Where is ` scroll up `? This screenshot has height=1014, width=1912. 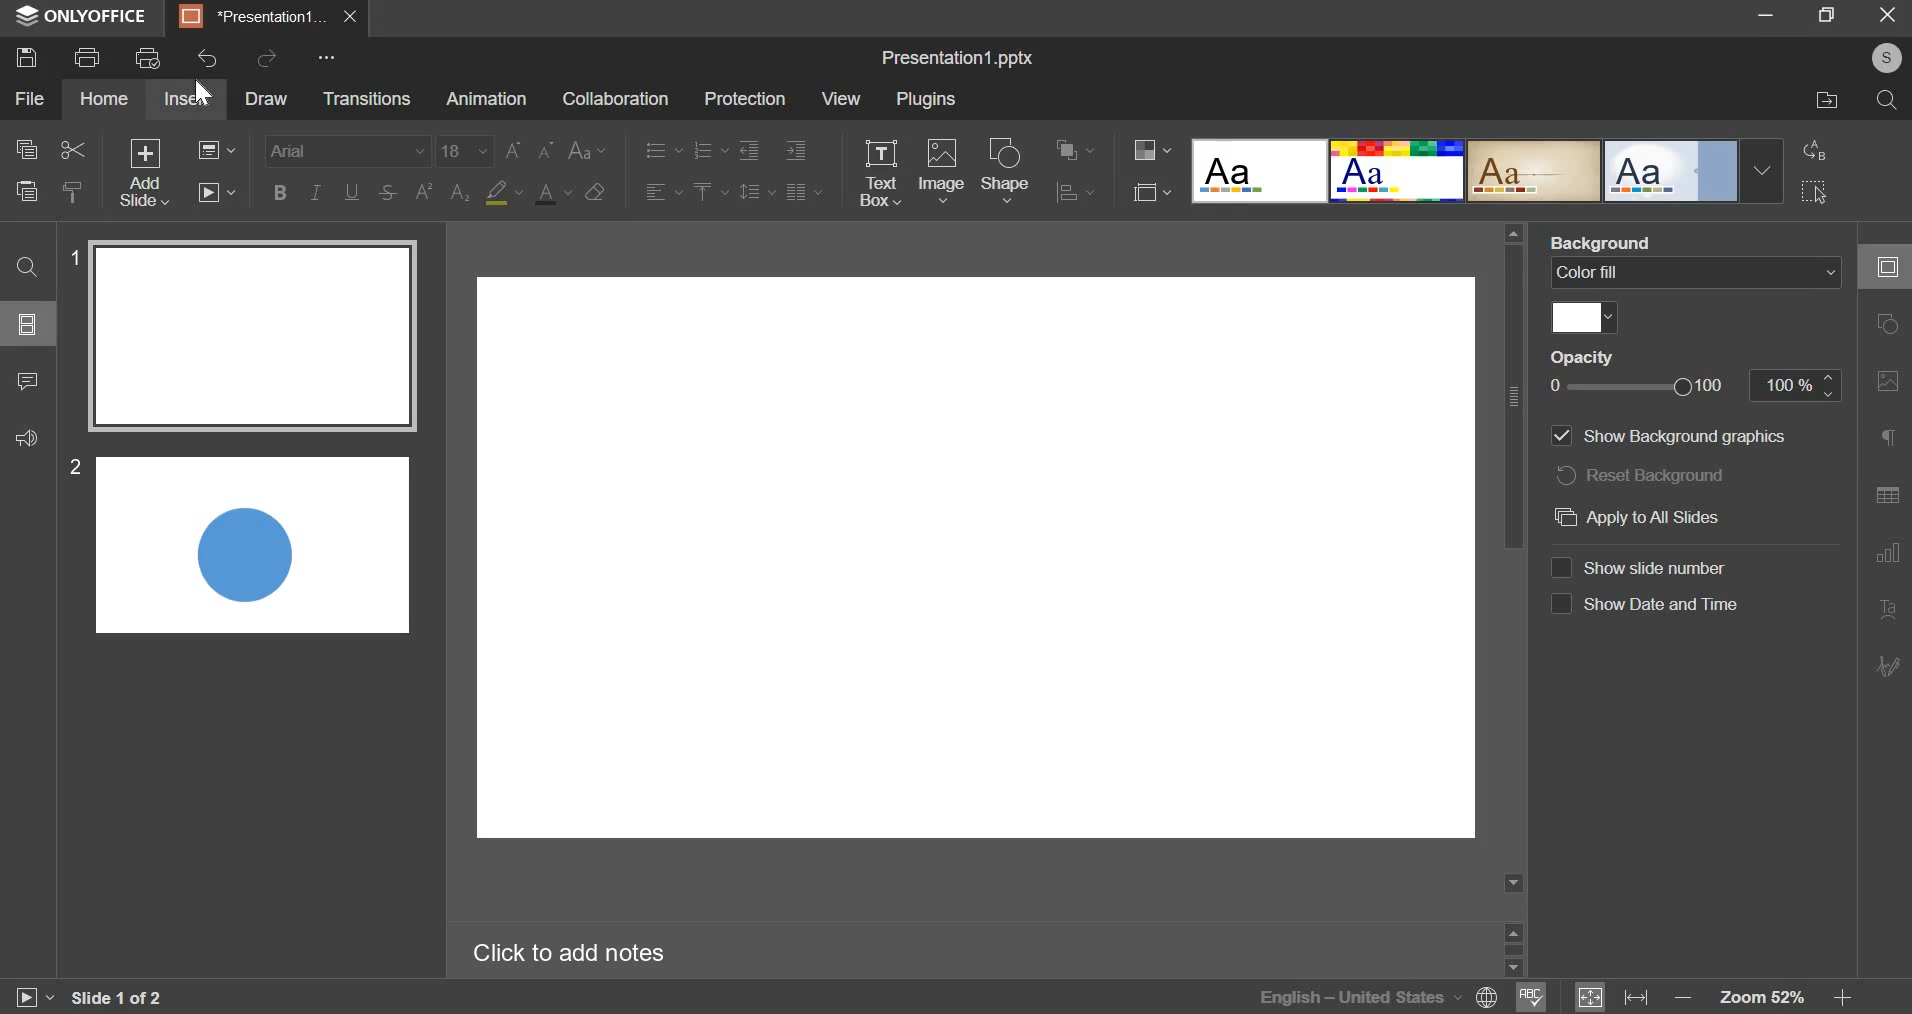  scroll up  is located at coordinates (1514, 931).